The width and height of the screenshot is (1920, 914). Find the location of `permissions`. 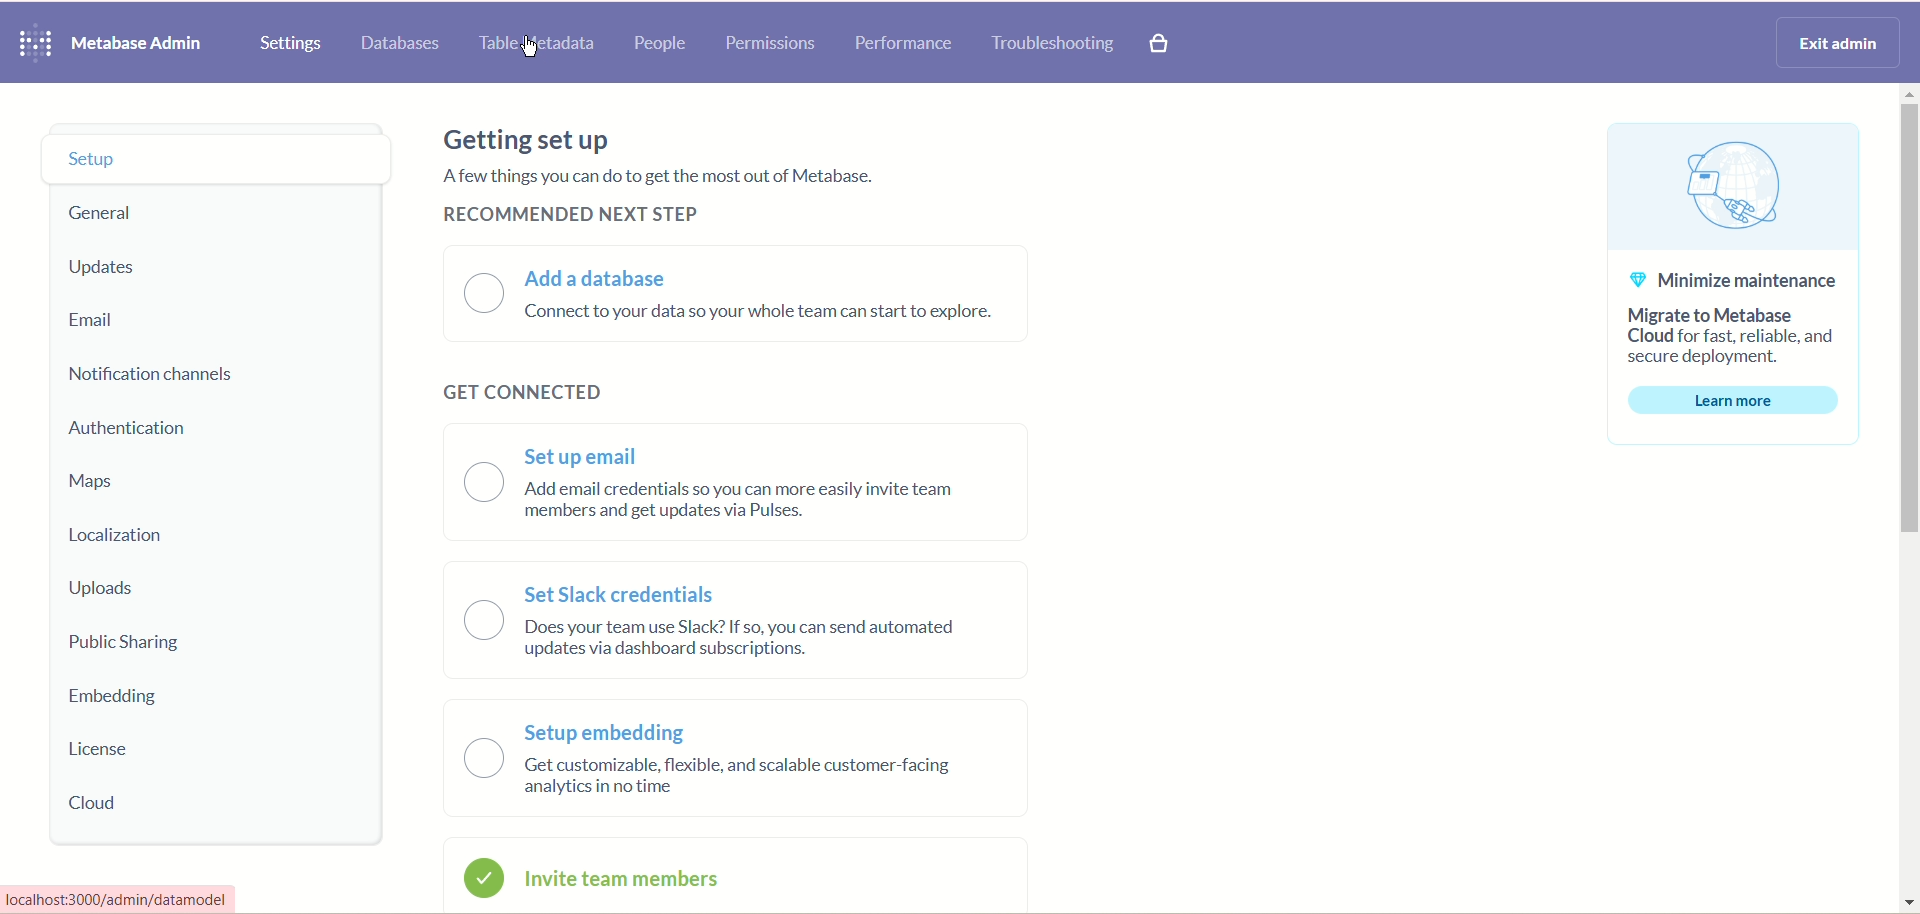

permissions is located at coordinates (772, 44).